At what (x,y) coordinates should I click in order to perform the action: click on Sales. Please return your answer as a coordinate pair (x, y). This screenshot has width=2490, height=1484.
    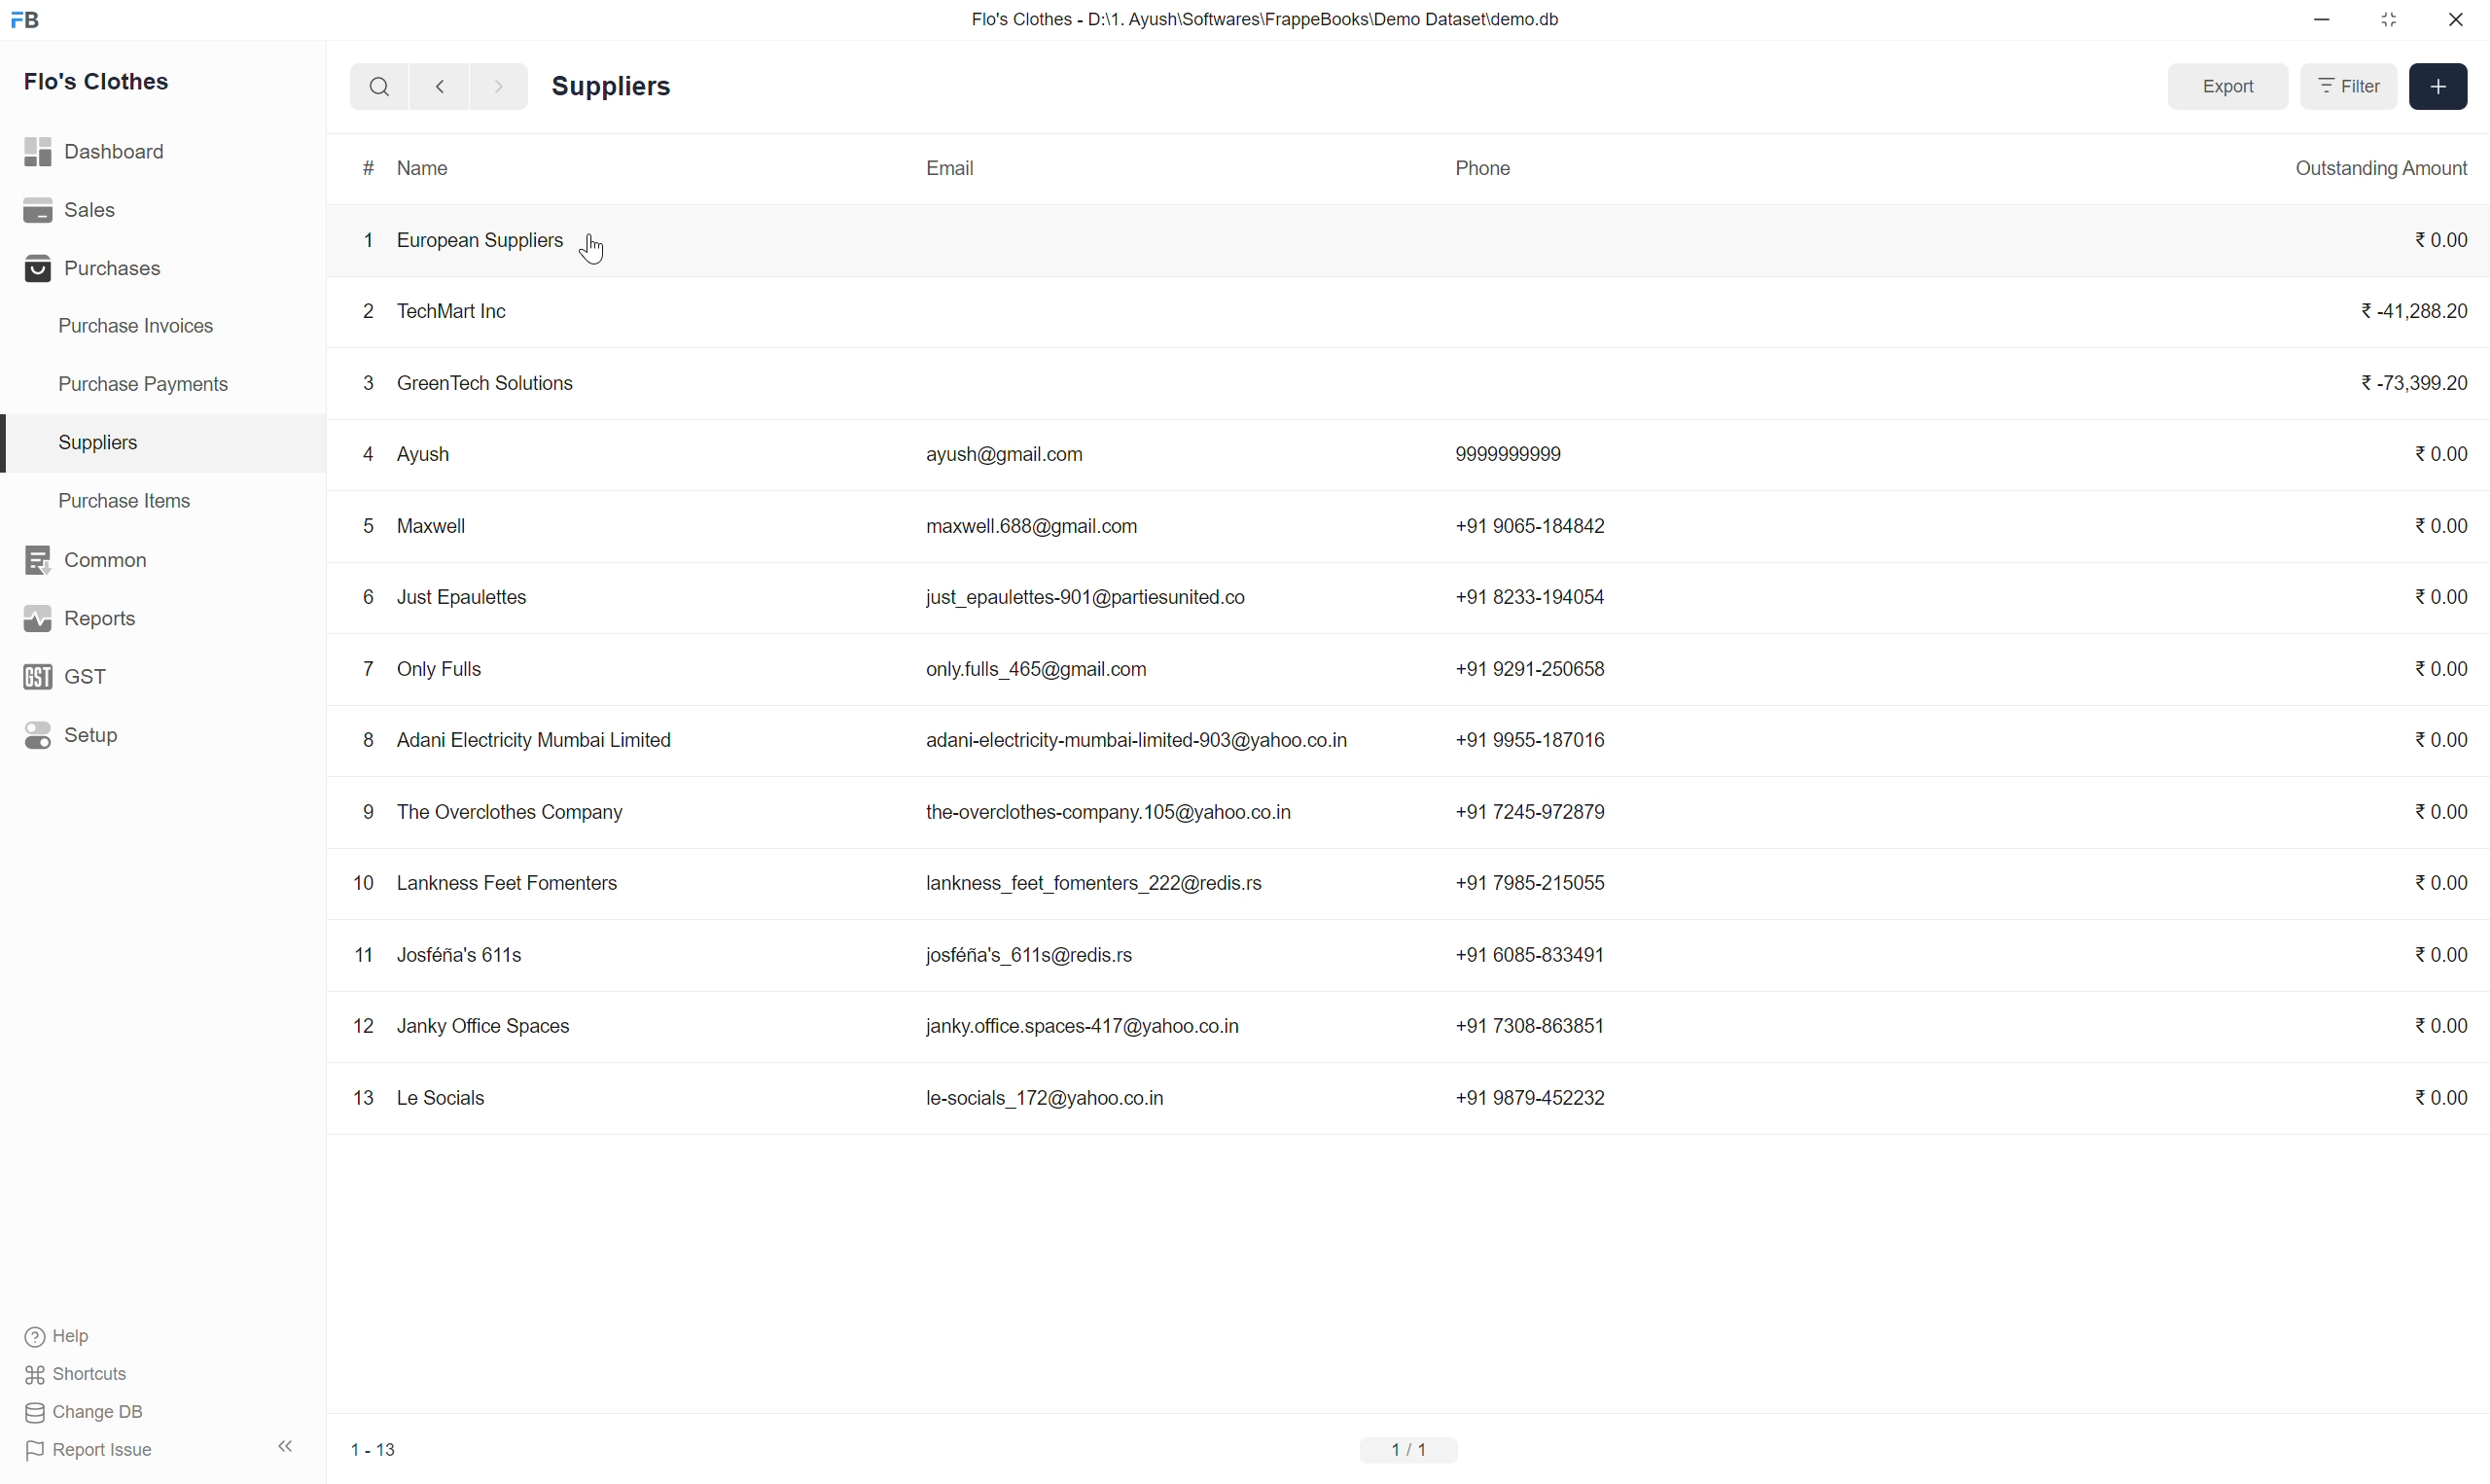
    Looking at the image, I should click on (72, 204).